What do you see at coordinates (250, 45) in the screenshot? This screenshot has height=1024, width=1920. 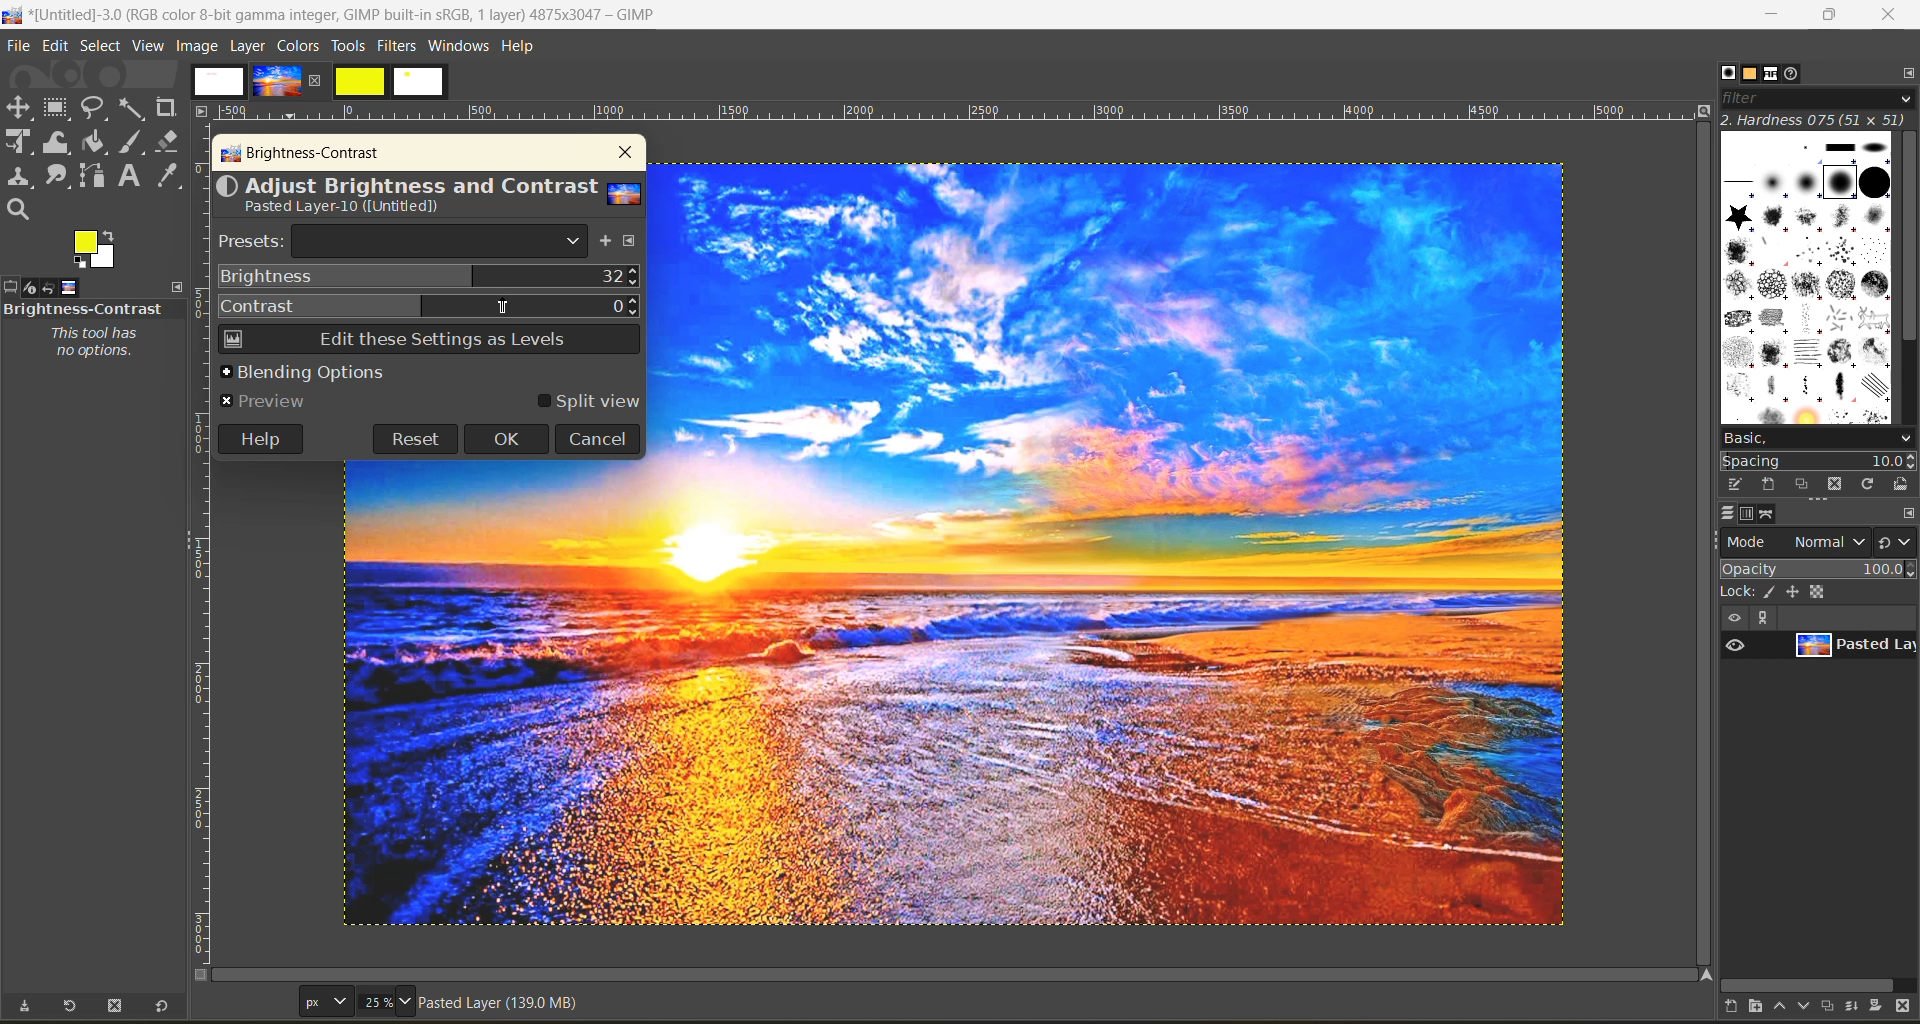 I see `layer` at bounding box center [250, 45].